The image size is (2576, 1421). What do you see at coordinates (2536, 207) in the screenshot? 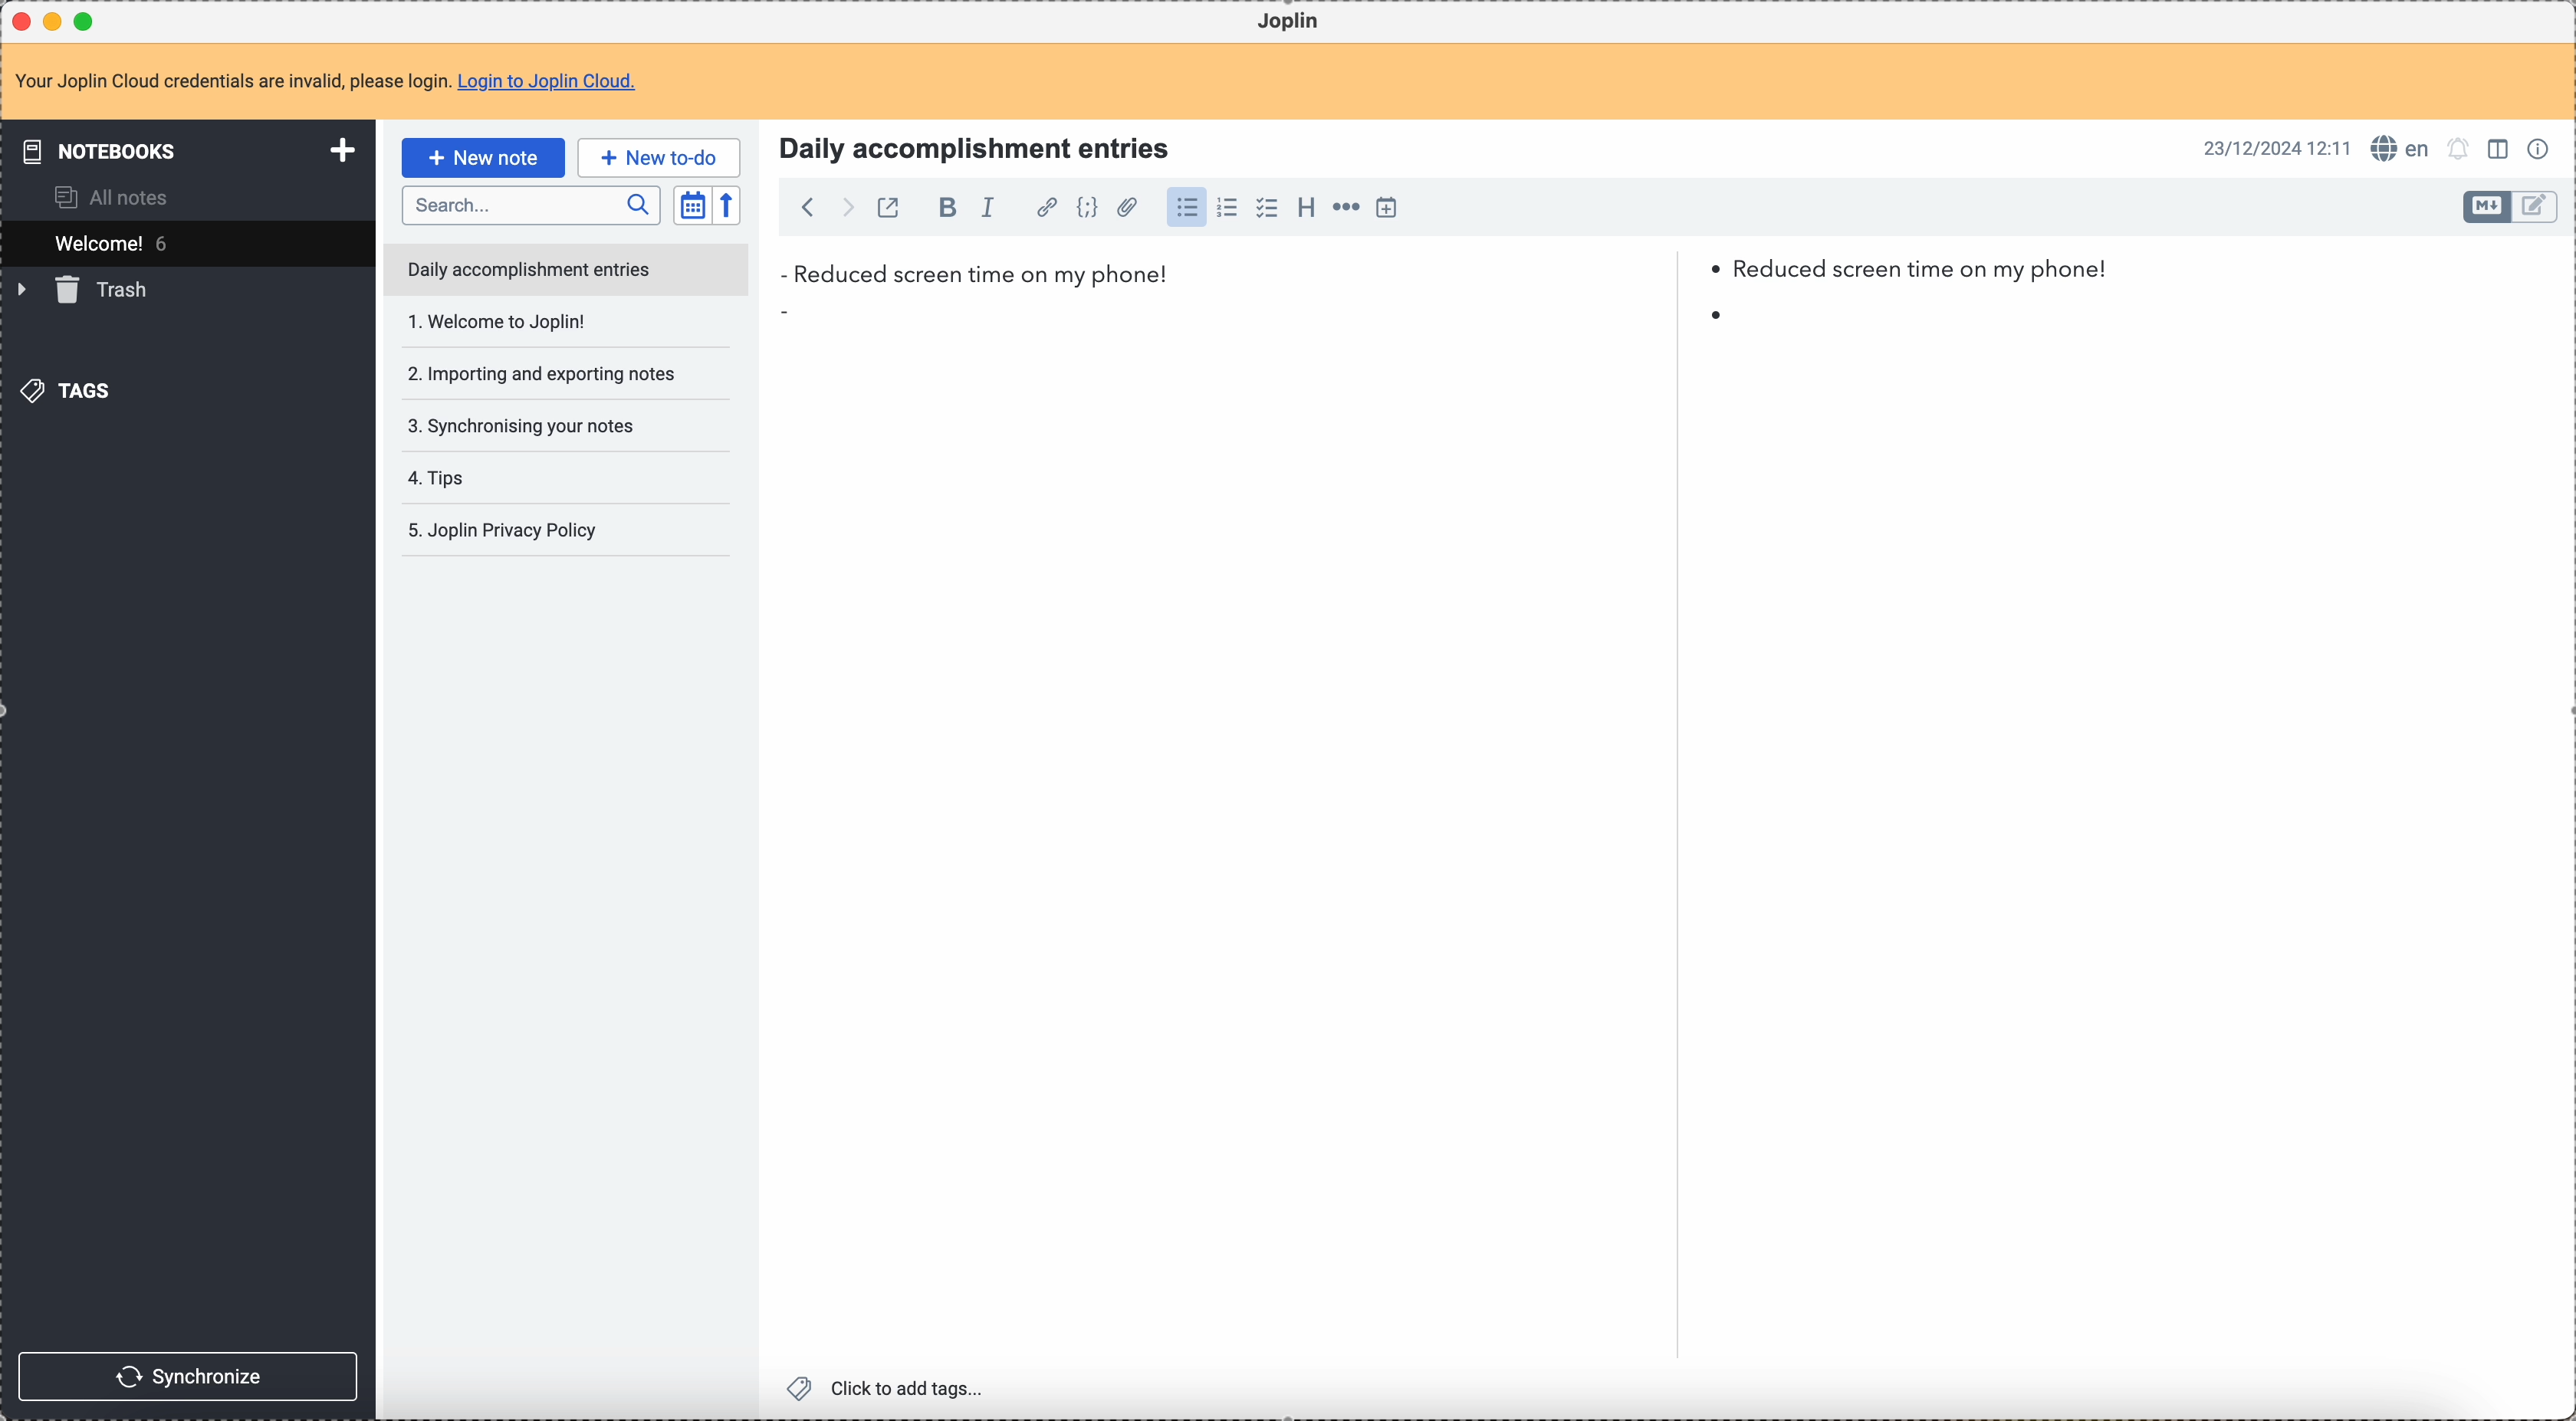
I see `toggle edit layout` at bounding box center [2536, 207].